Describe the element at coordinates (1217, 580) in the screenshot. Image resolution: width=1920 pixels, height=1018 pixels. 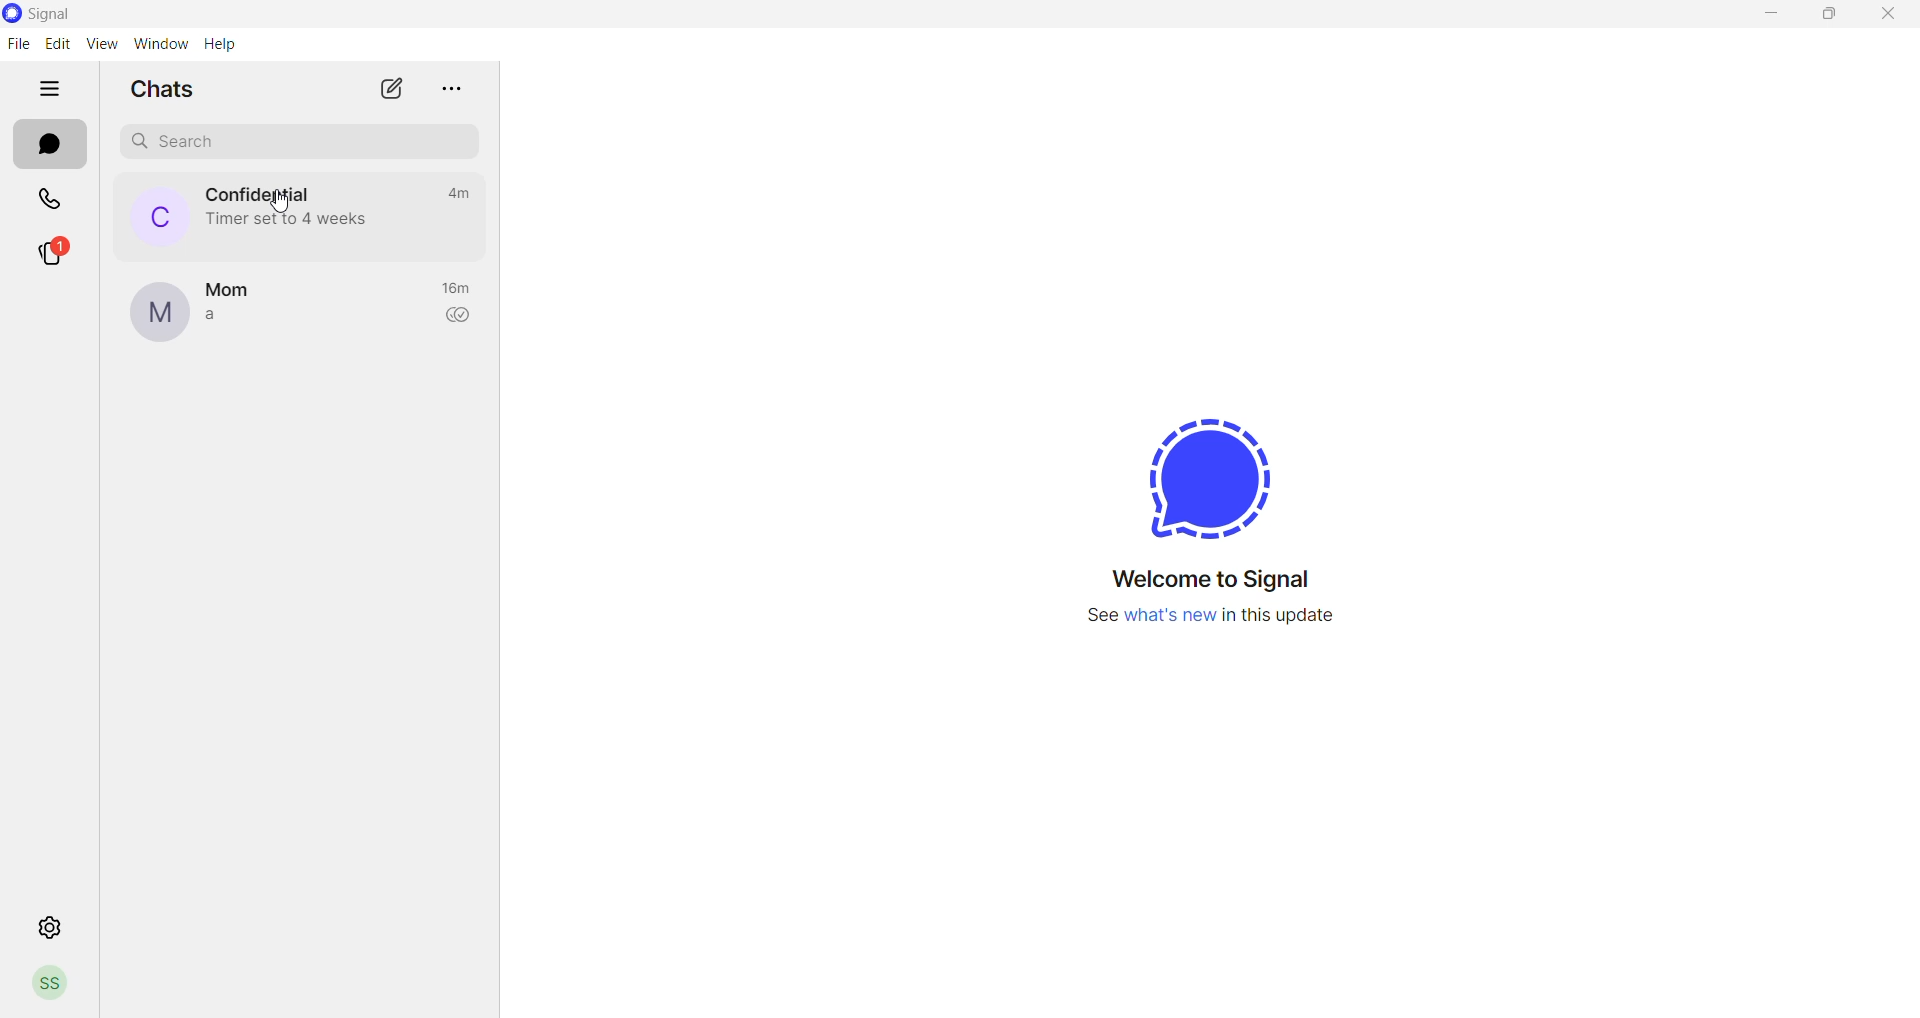
I see `welcome message` at that location.